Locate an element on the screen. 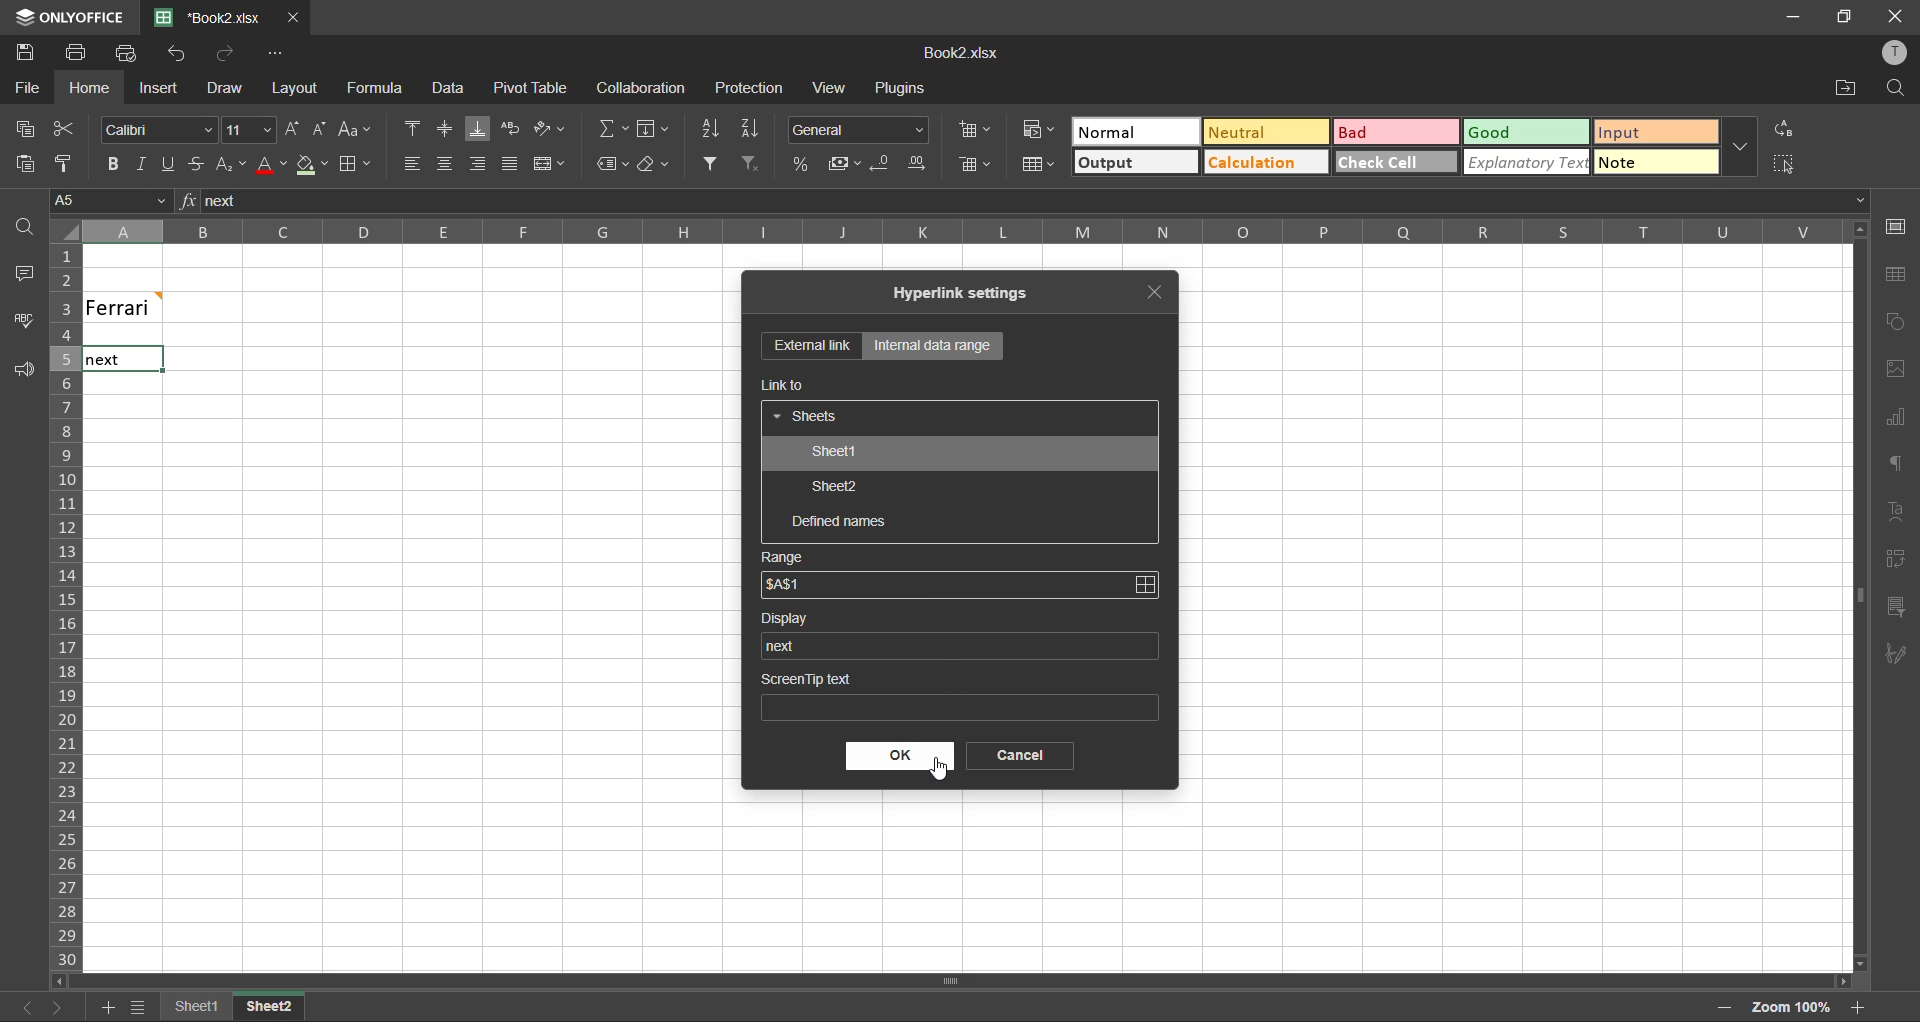 The height and width of the screenshot is (1022, 1920). bad is located at coordinates (1379, 133).